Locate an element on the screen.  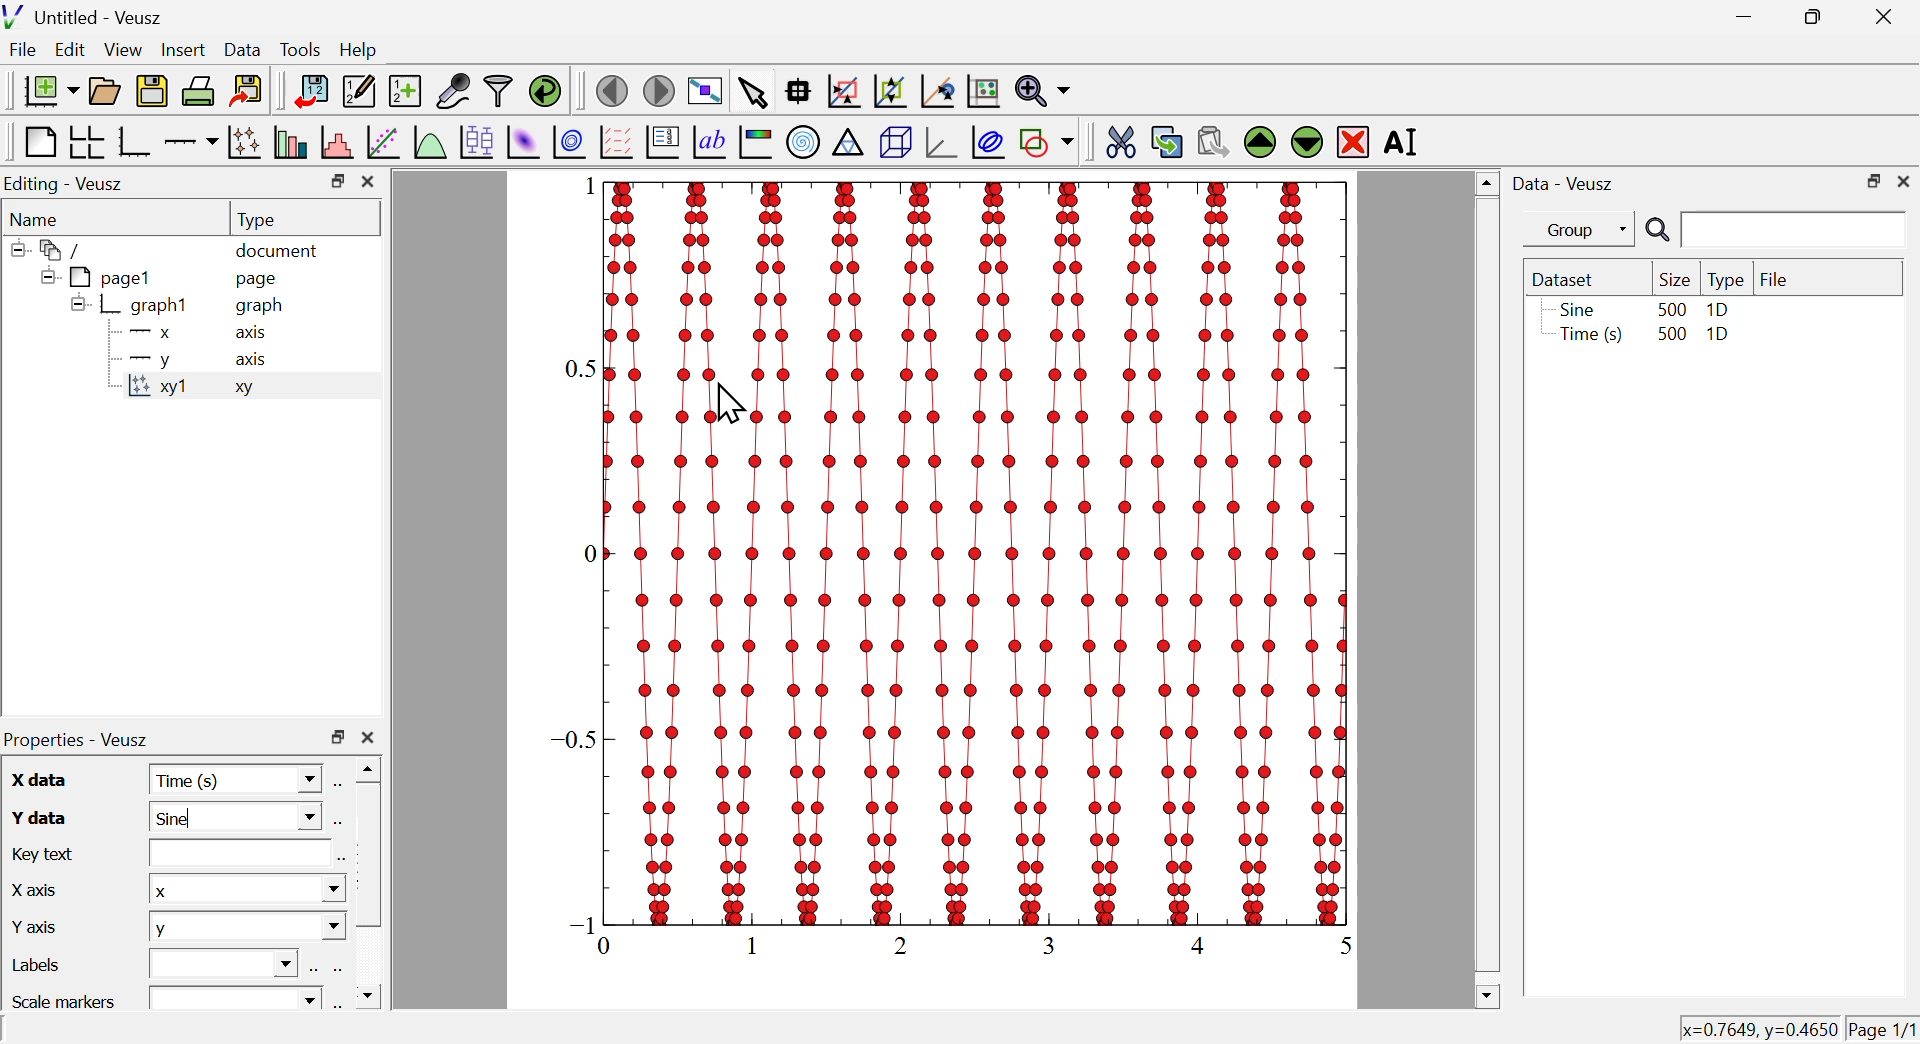
remove the selected widget is located at coordinates (1353, 141).